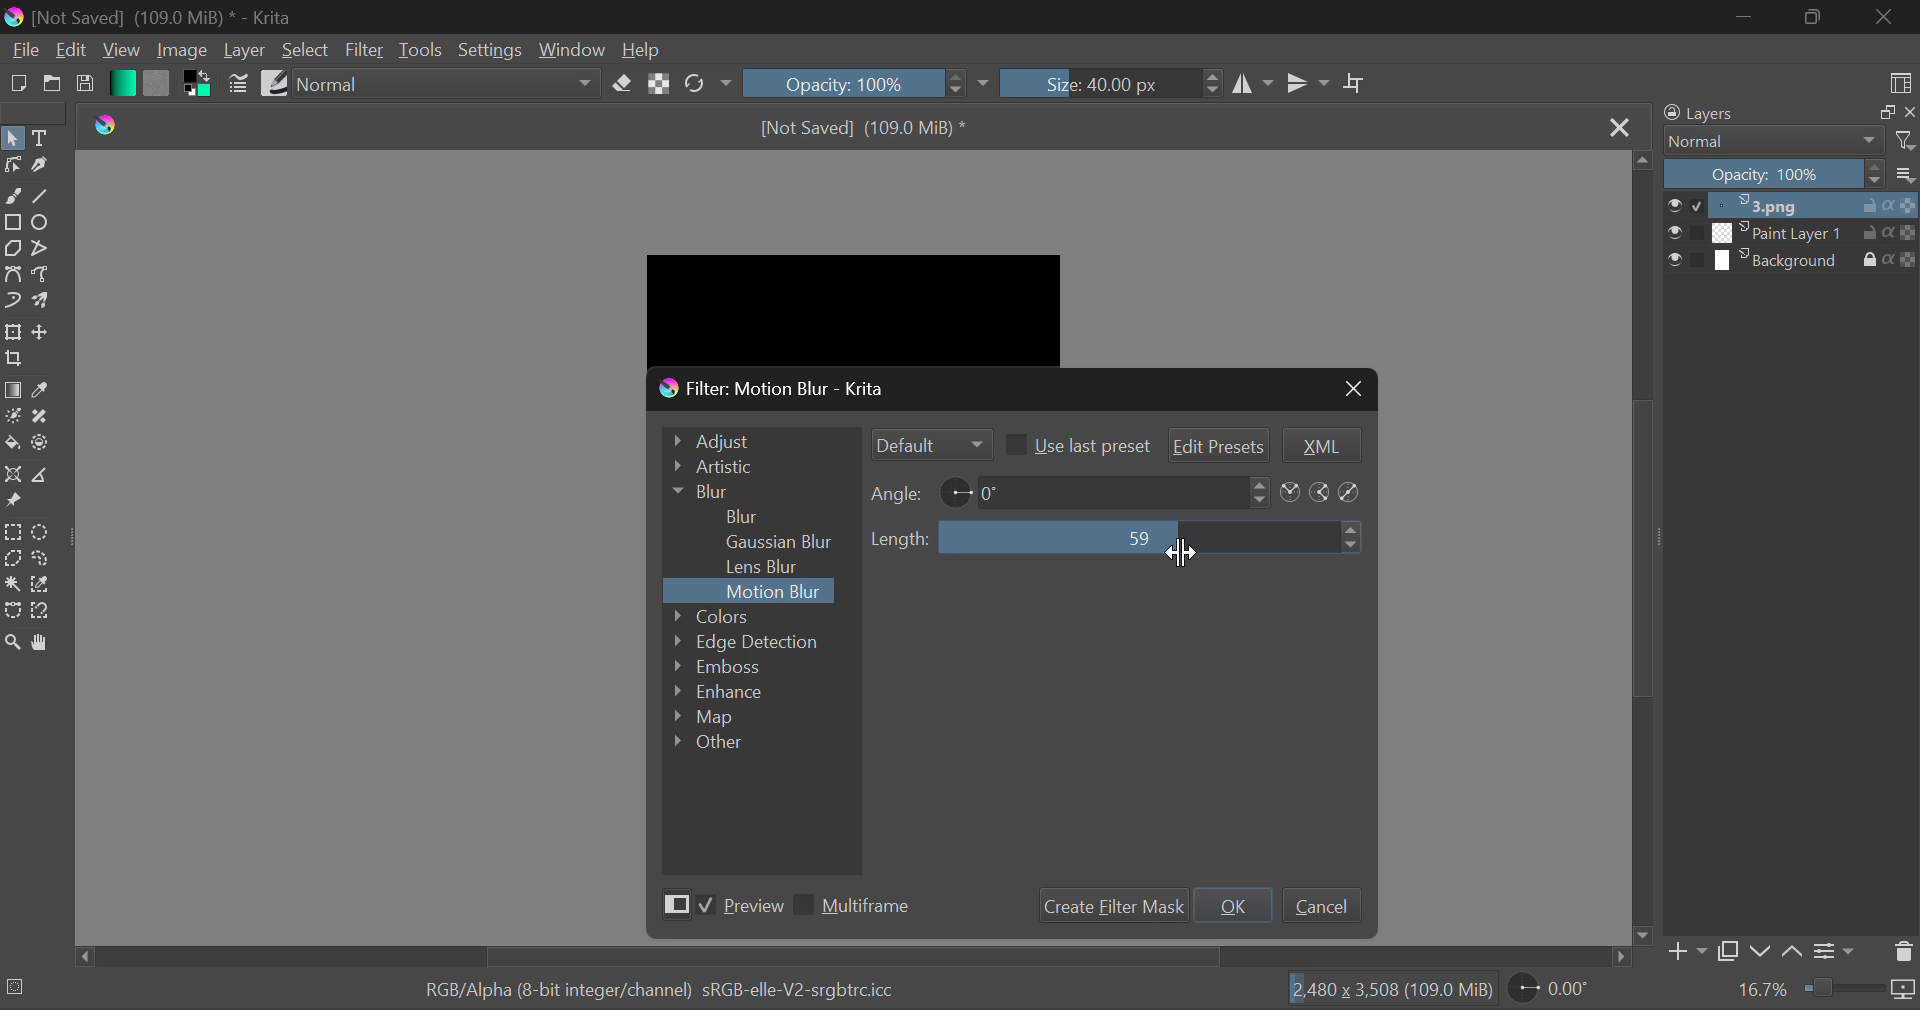 Image resolution: width=1920 pixels, height=1010 pixels. Describe the element at coordinates (17, 85) in the screenshot. I see `New` at that location.